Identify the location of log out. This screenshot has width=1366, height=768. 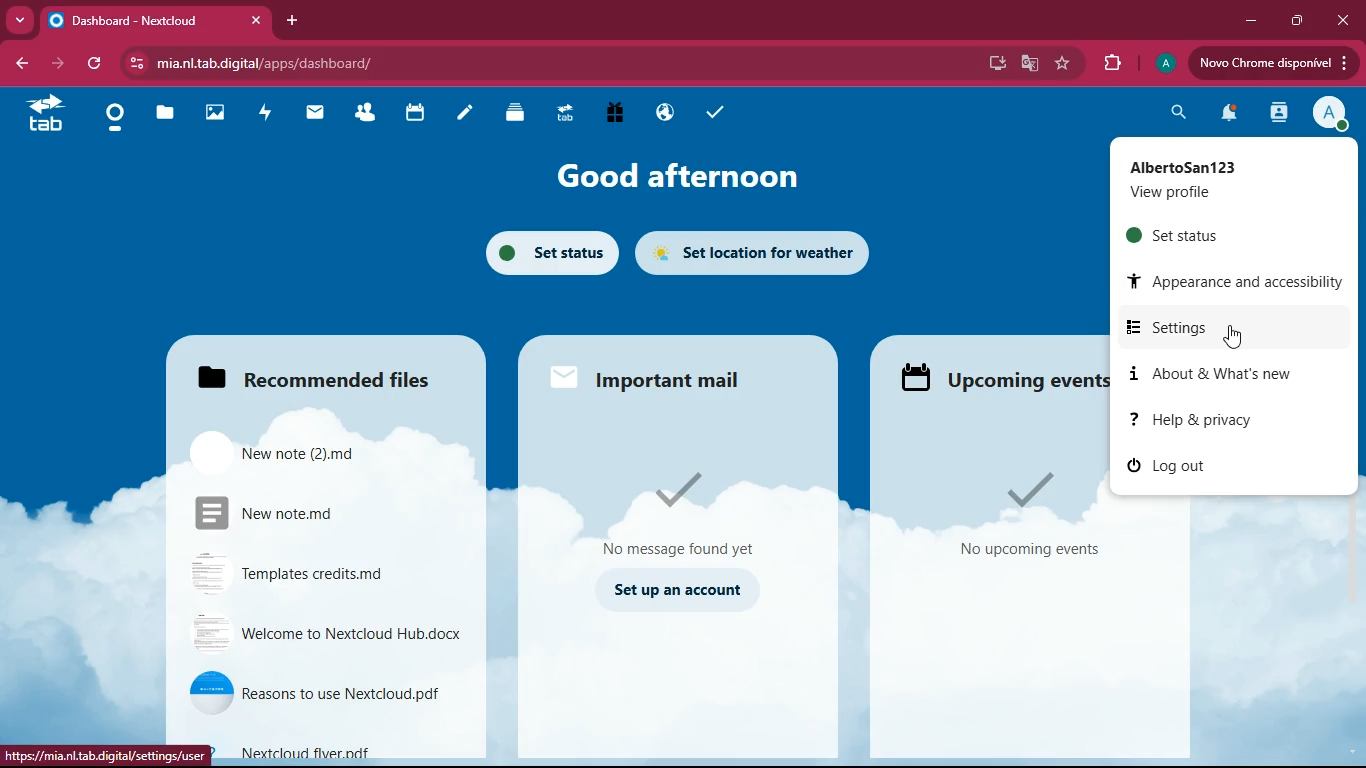
(1182, 467).